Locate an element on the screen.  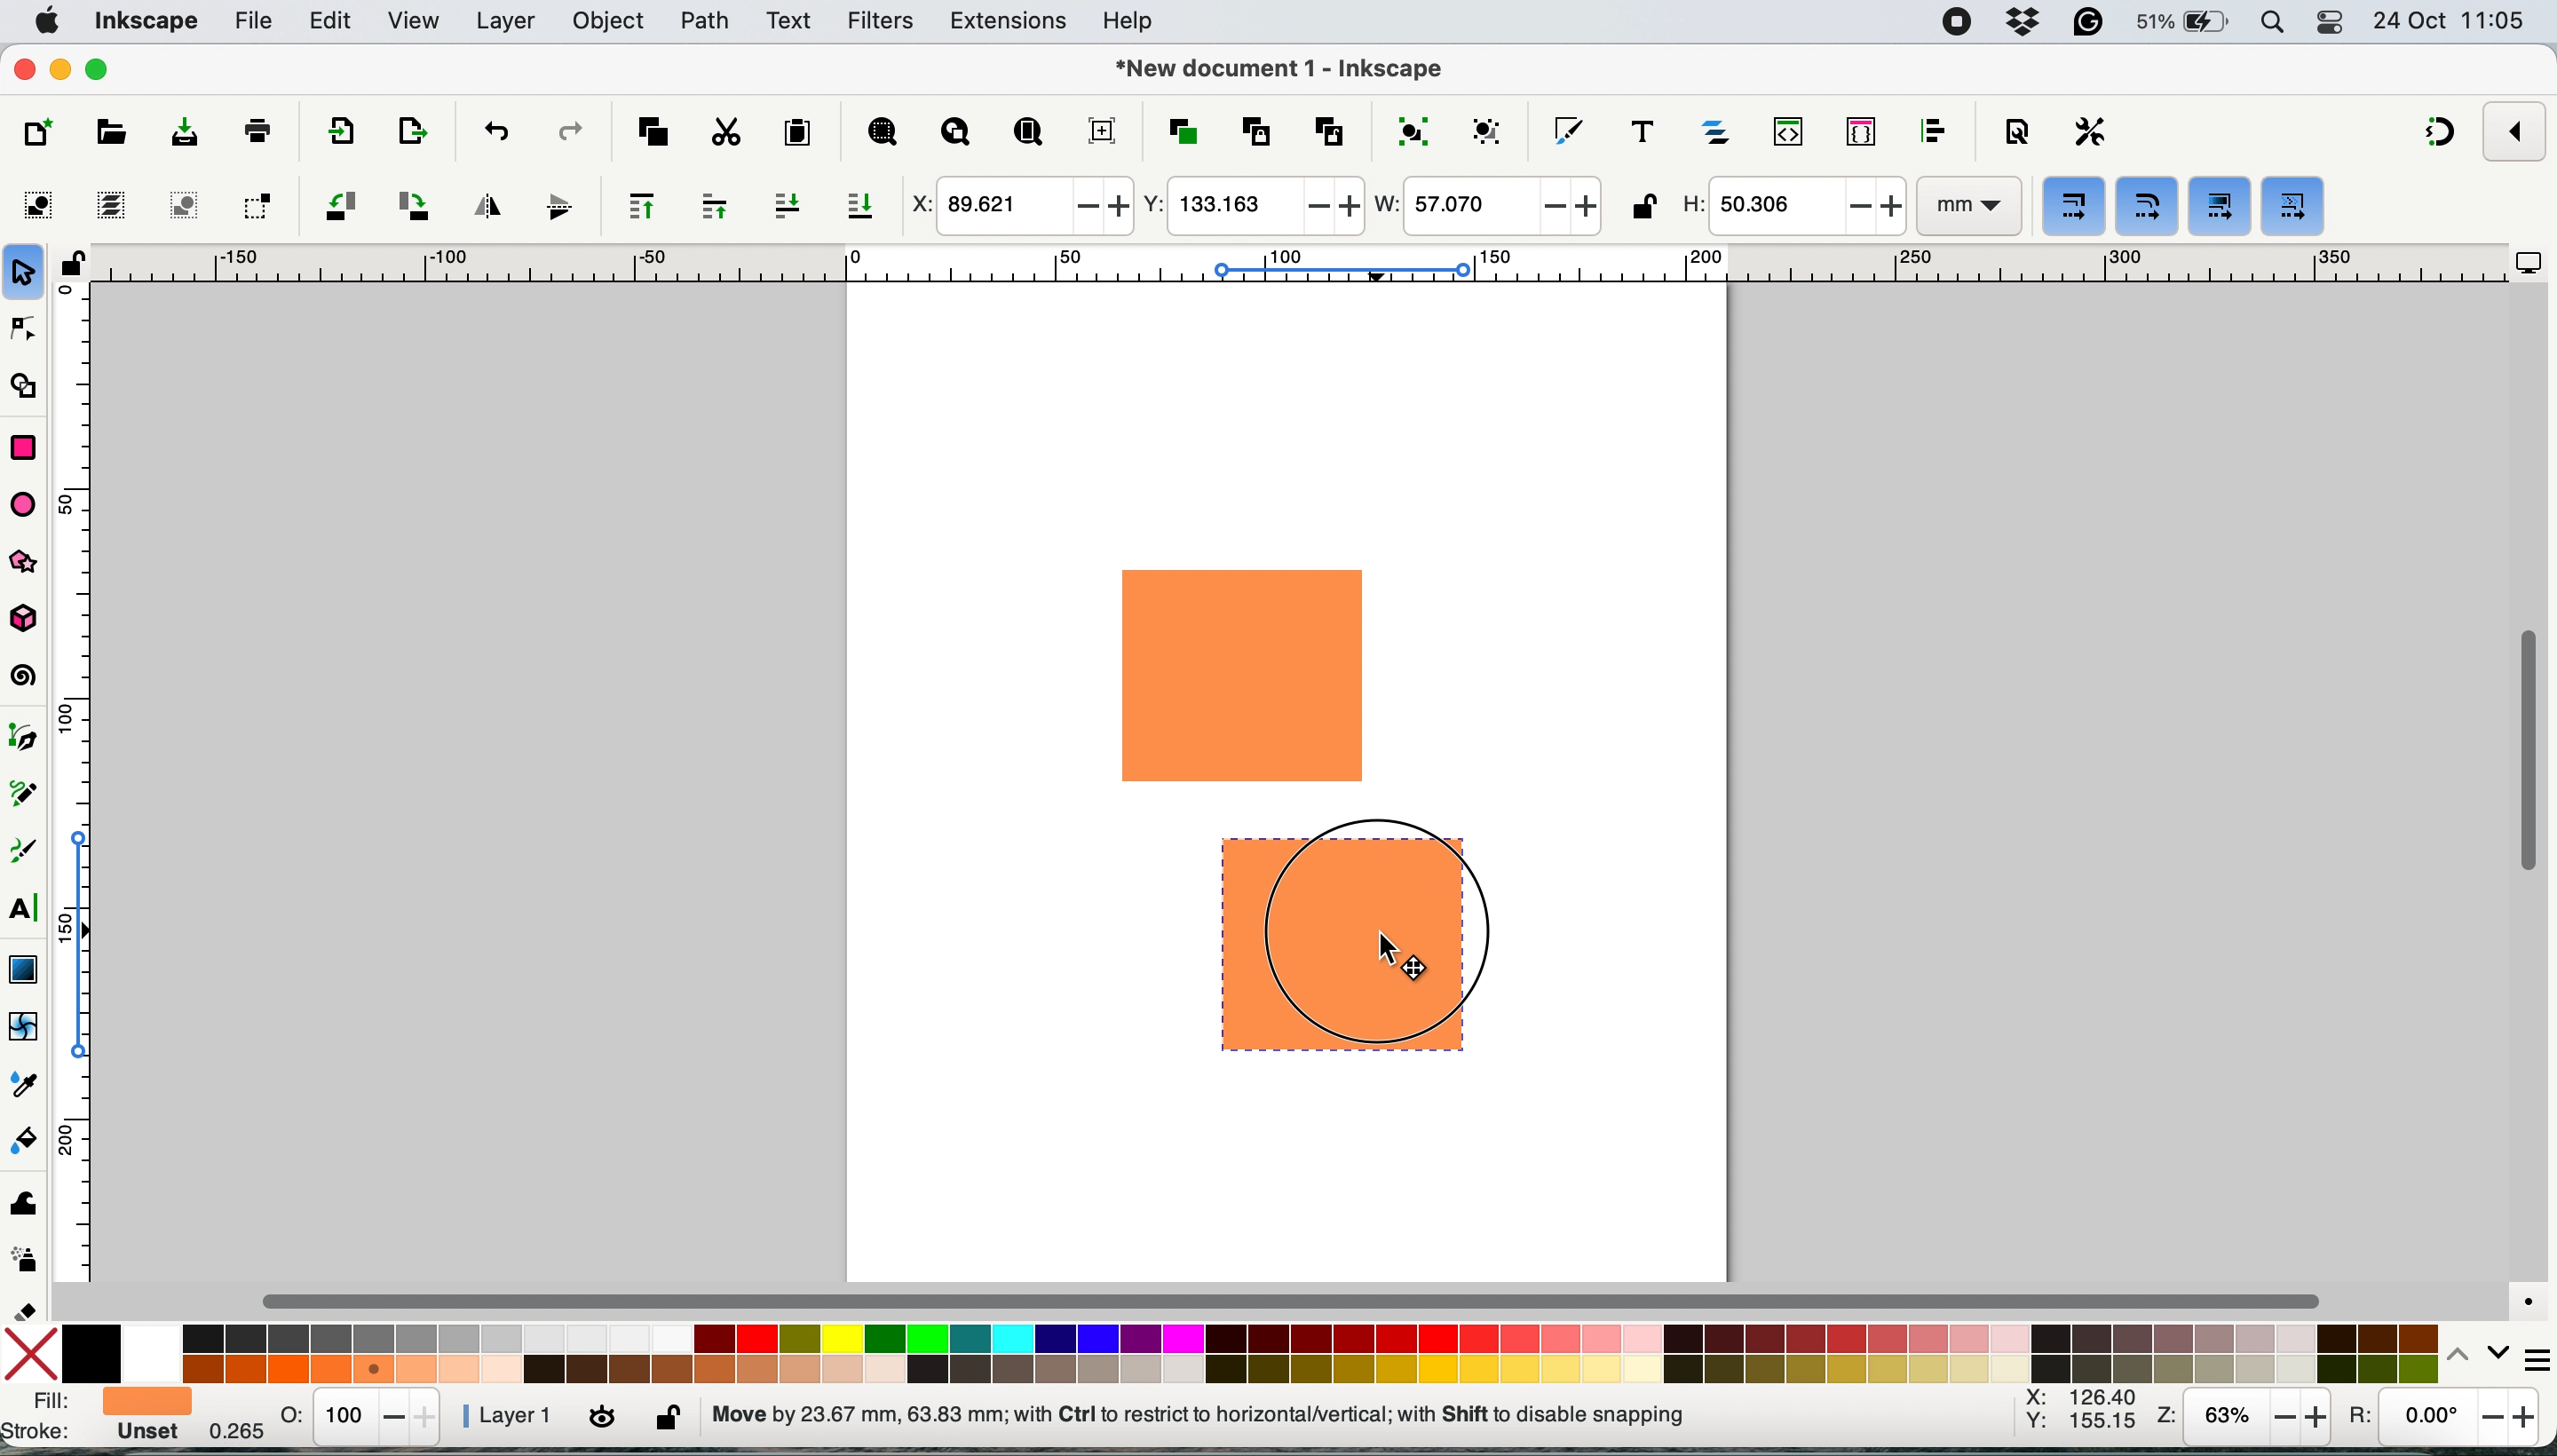
layers is located at coordinates (506, 21).